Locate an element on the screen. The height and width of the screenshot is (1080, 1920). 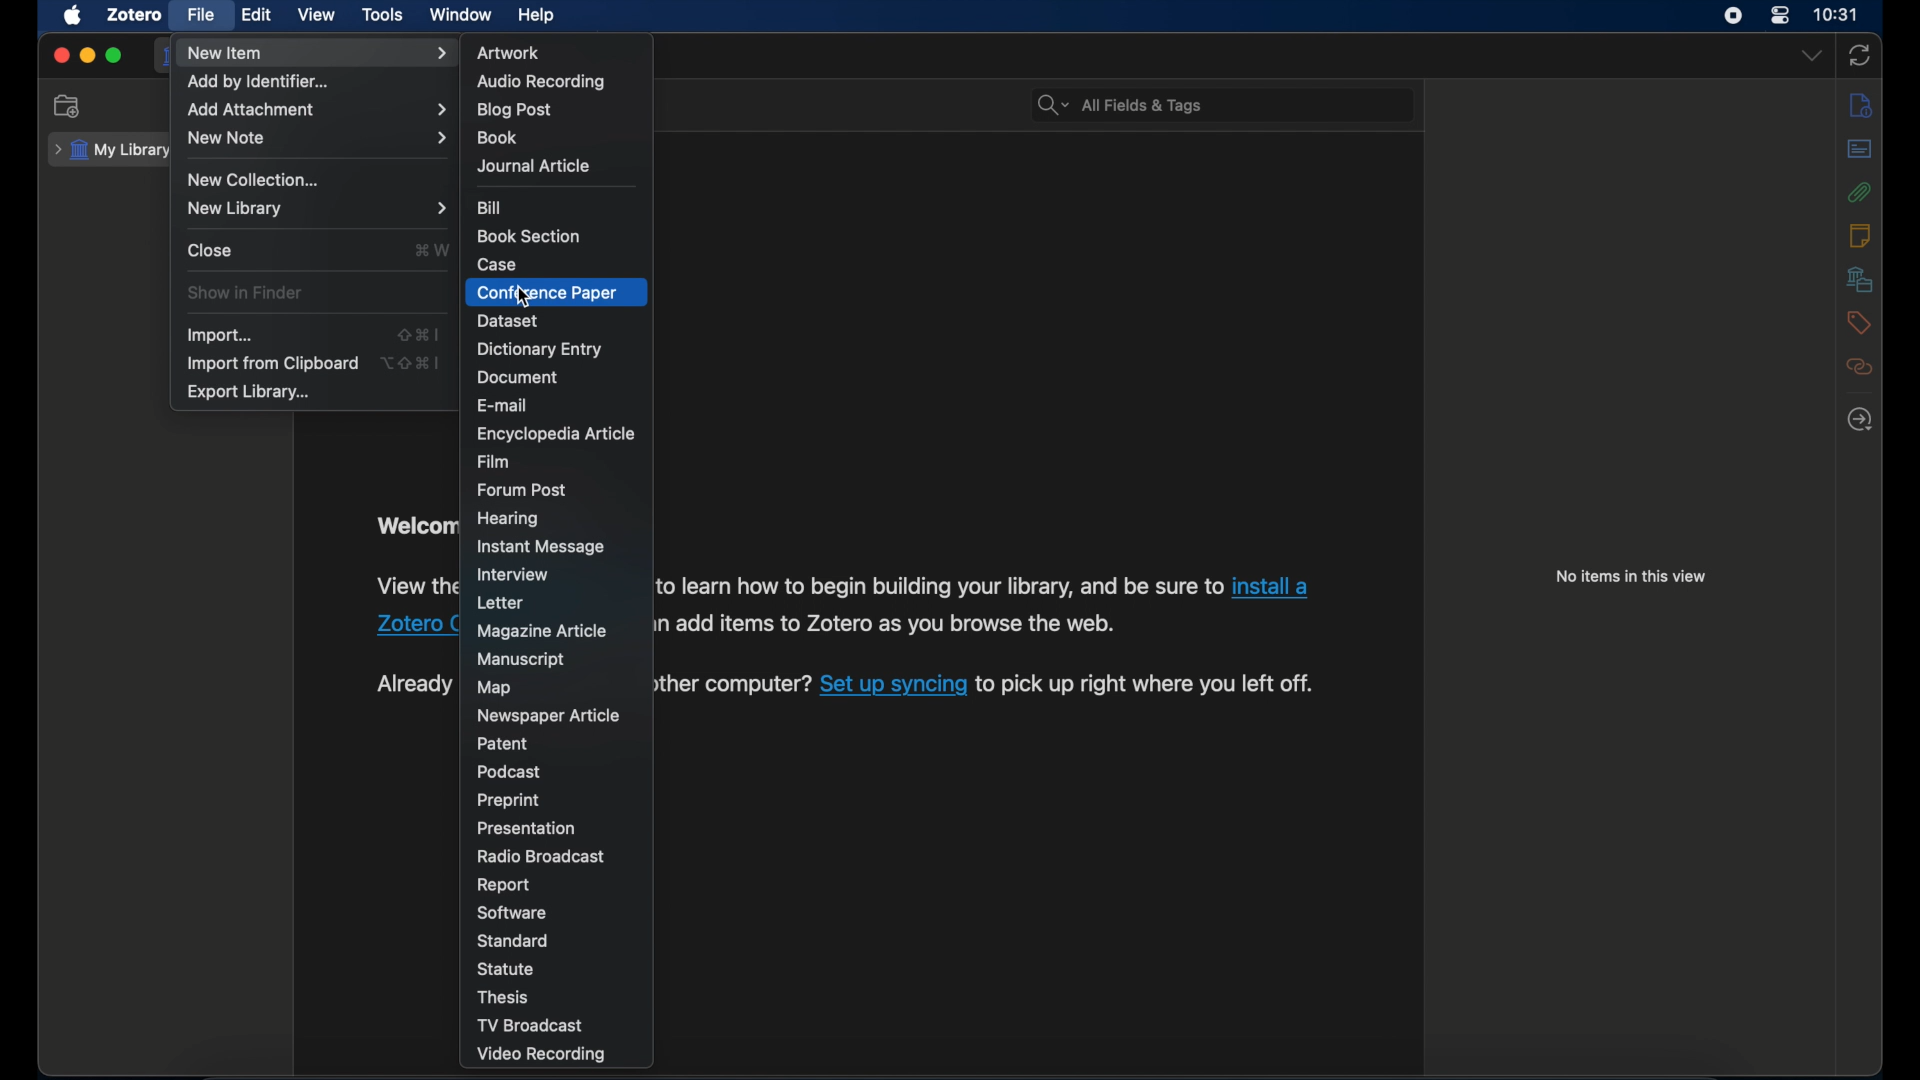
dictionary entry is located at coordinates (539, 350).